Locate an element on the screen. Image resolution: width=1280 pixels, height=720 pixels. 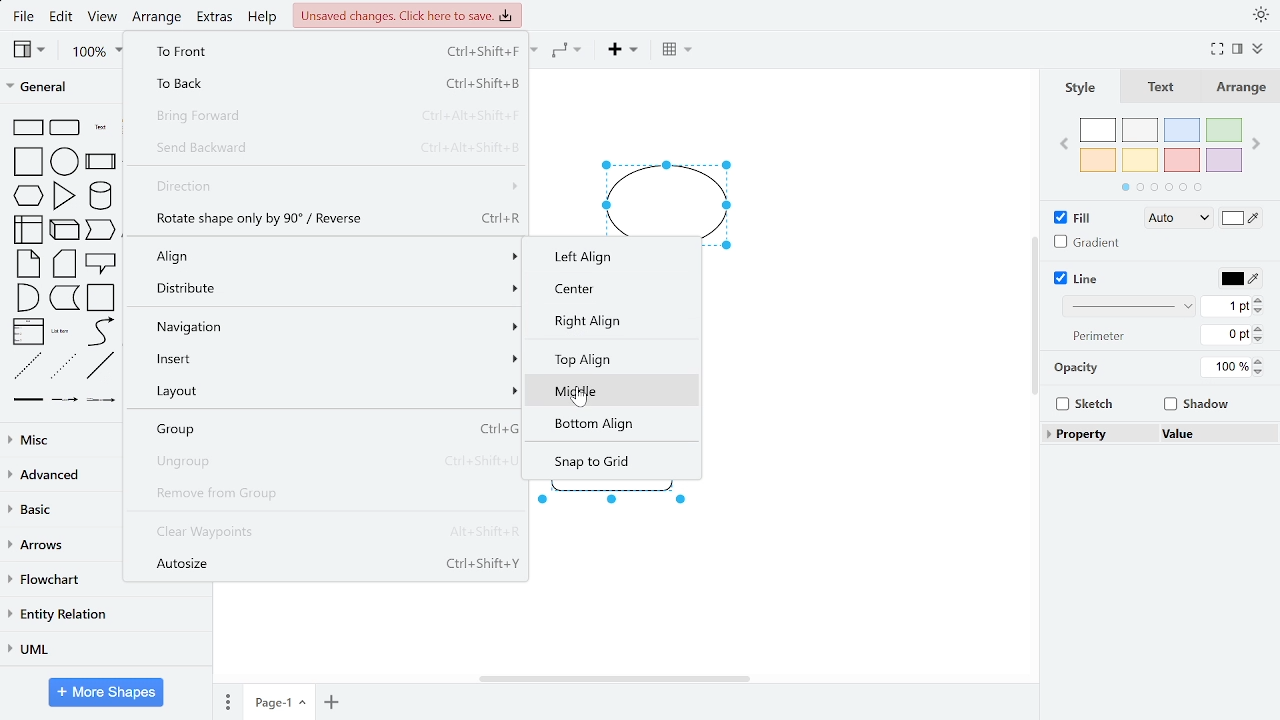
orange is located at coordinates (1098, 160).